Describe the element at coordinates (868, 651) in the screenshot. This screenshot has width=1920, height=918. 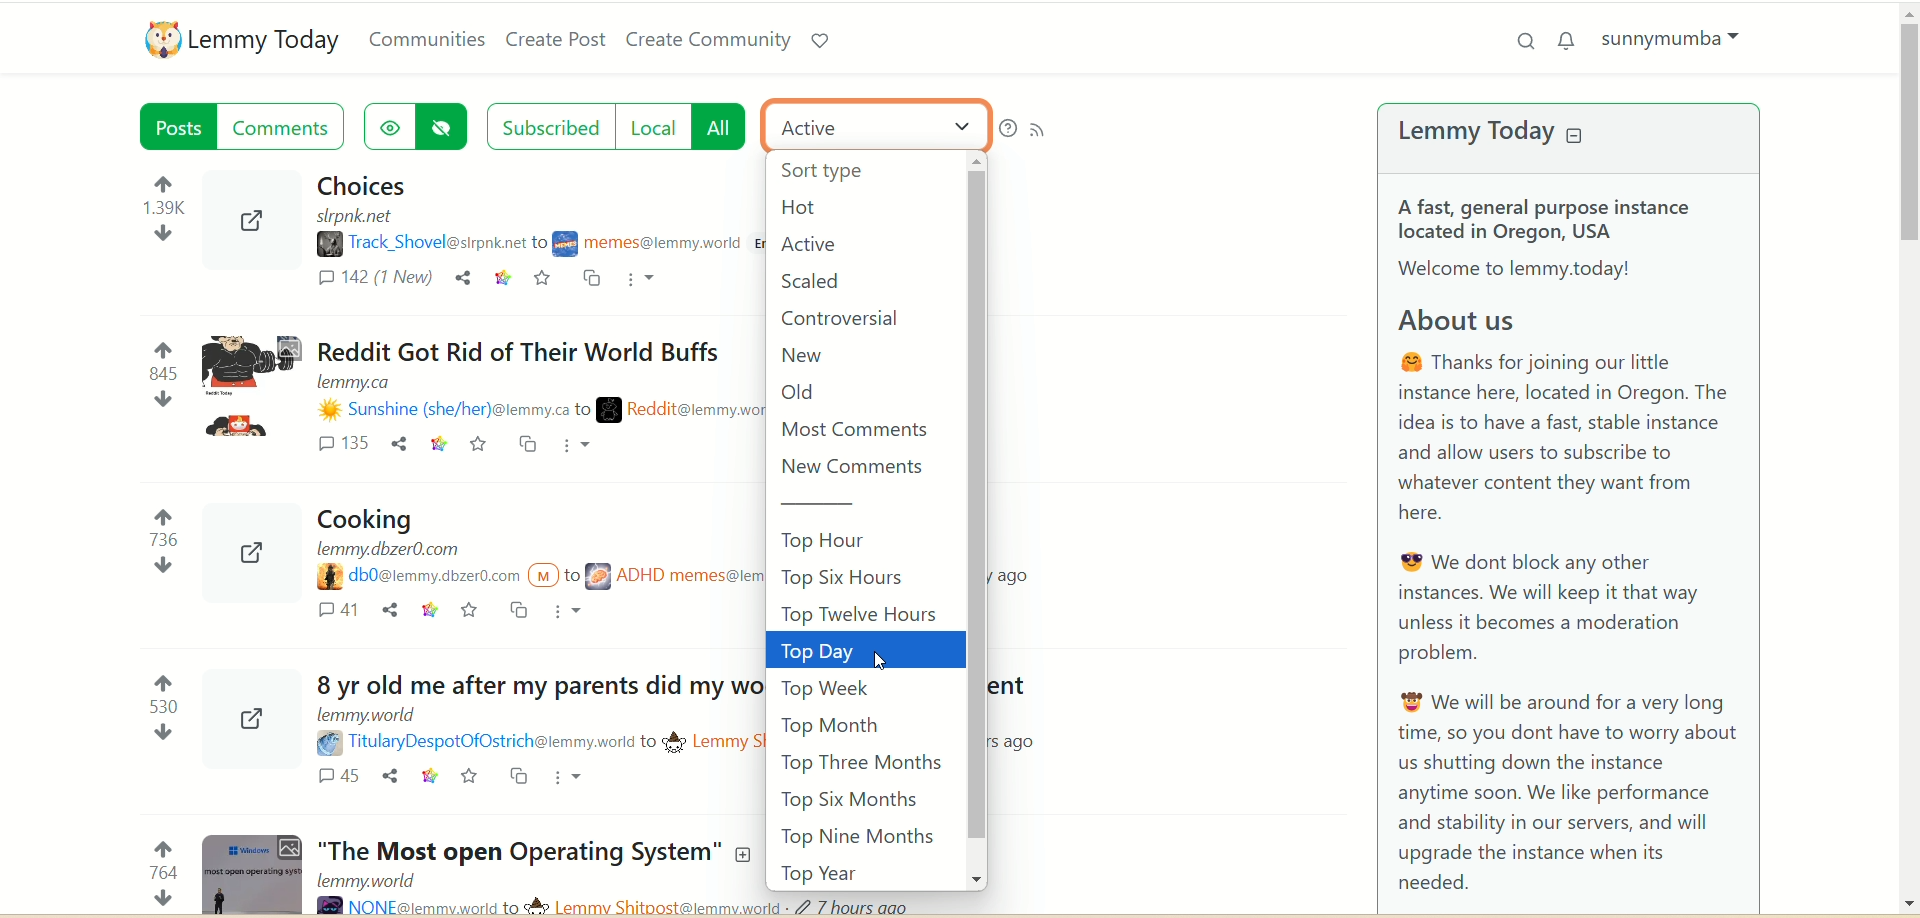
I see `top today` at that location.